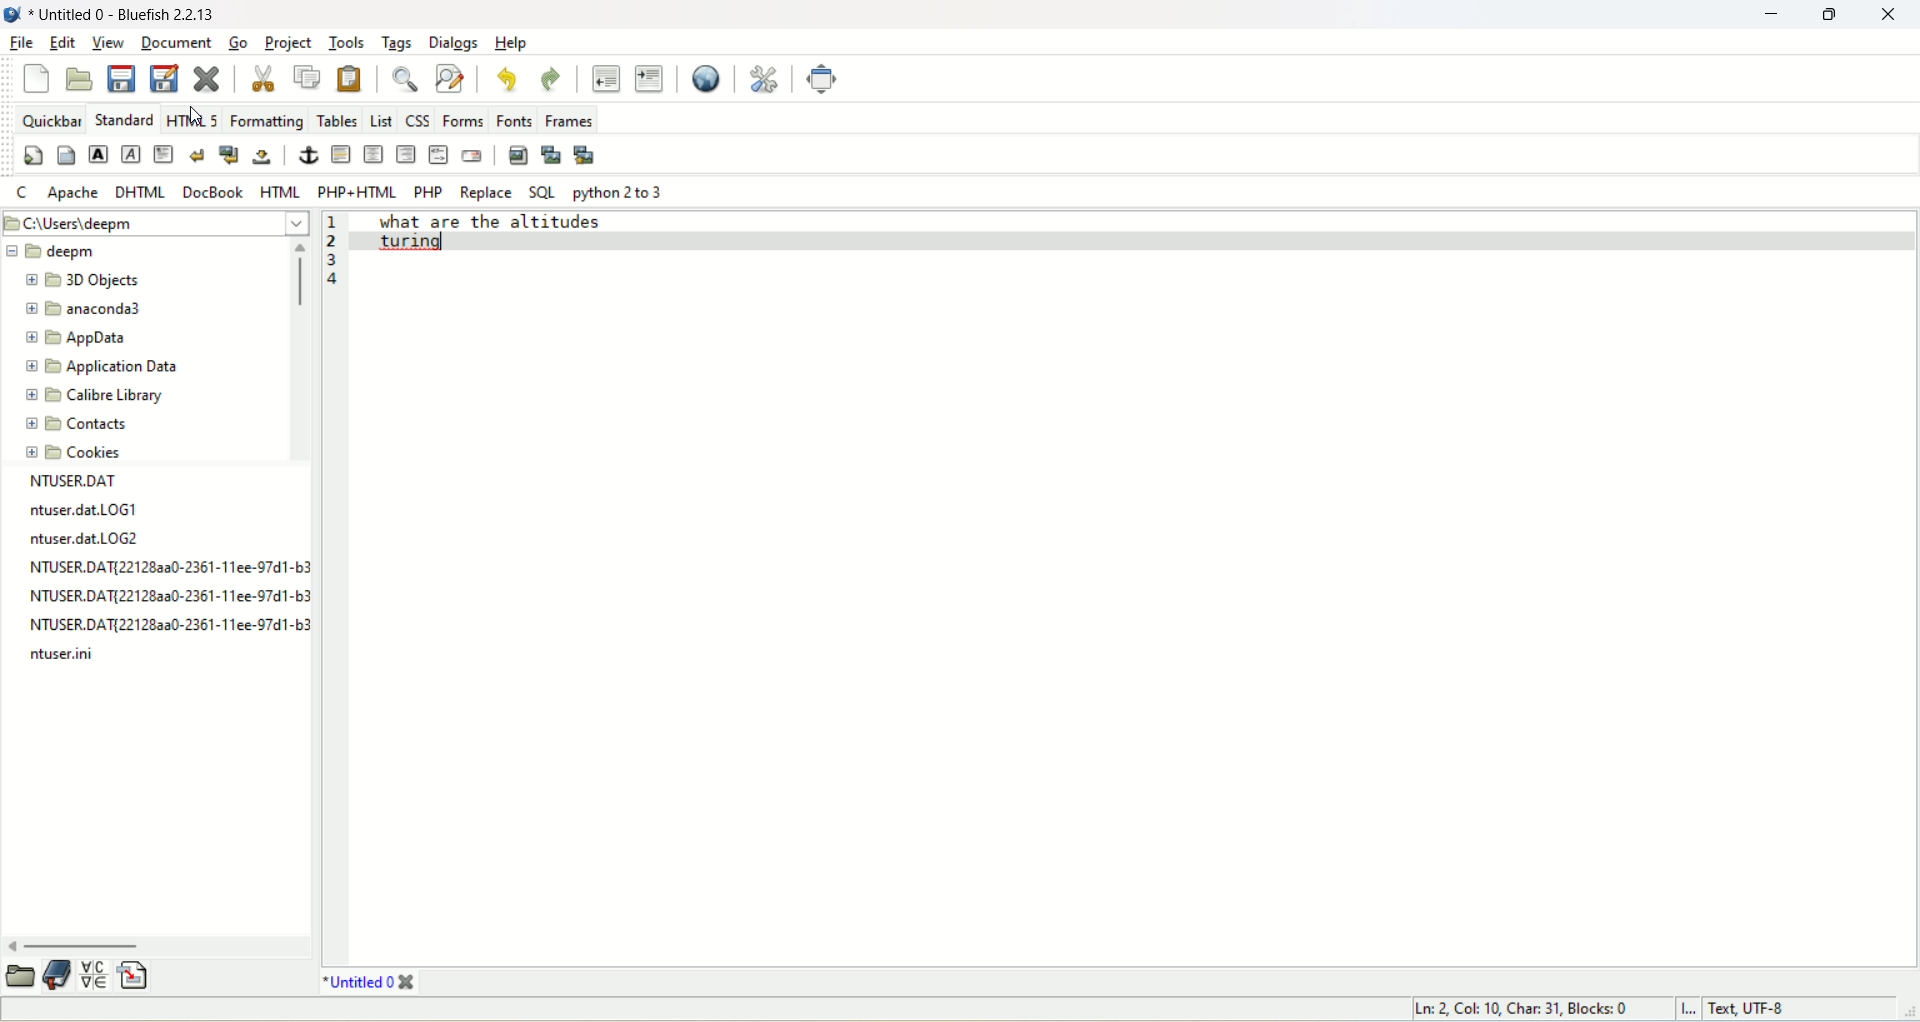 The height and width of the screenshot is (1022, 1920). What do you see at coordinates (96, 397) in the screenshot?
I see `calibre` at bounding box center [96, 397].